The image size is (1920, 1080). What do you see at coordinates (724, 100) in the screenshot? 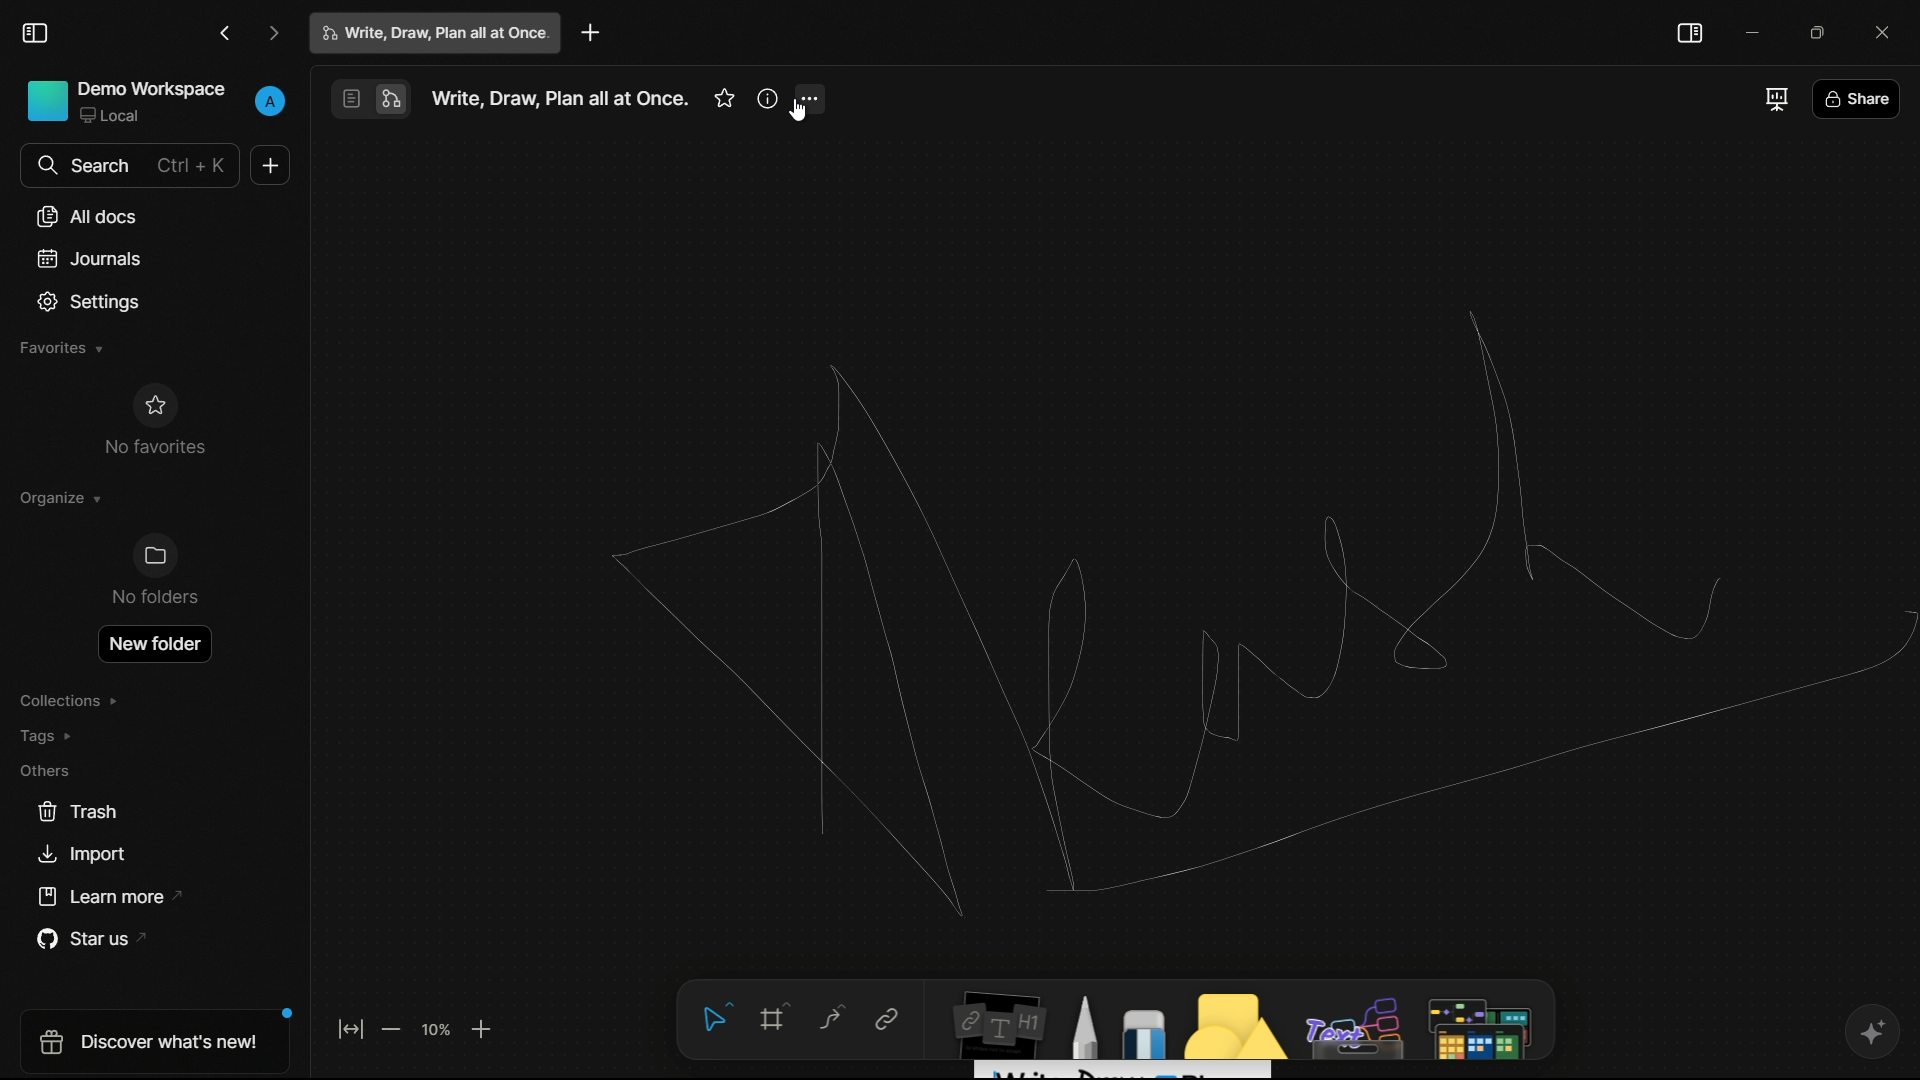
I see `favorites` at bounding box center [724, 100].